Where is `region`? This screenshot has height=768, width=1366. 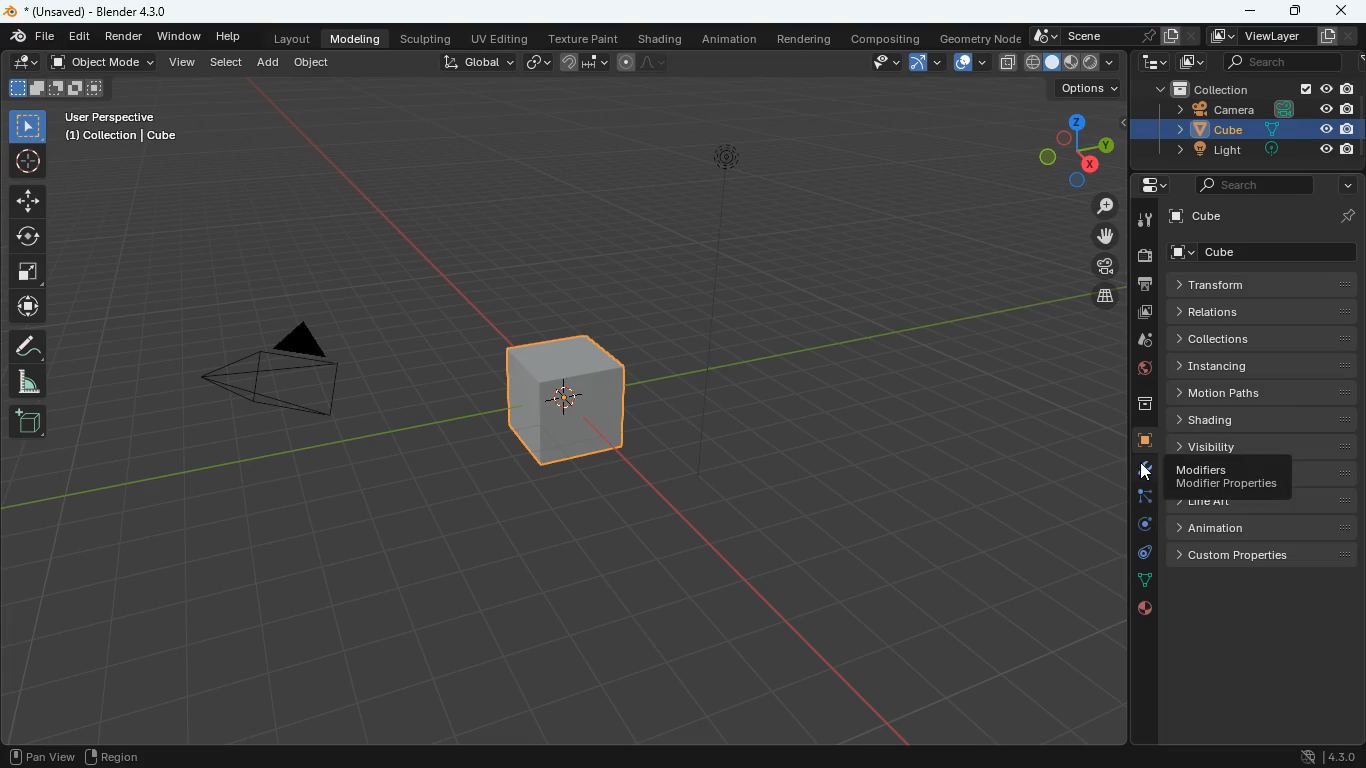 region is located at coordinates (113, 755).